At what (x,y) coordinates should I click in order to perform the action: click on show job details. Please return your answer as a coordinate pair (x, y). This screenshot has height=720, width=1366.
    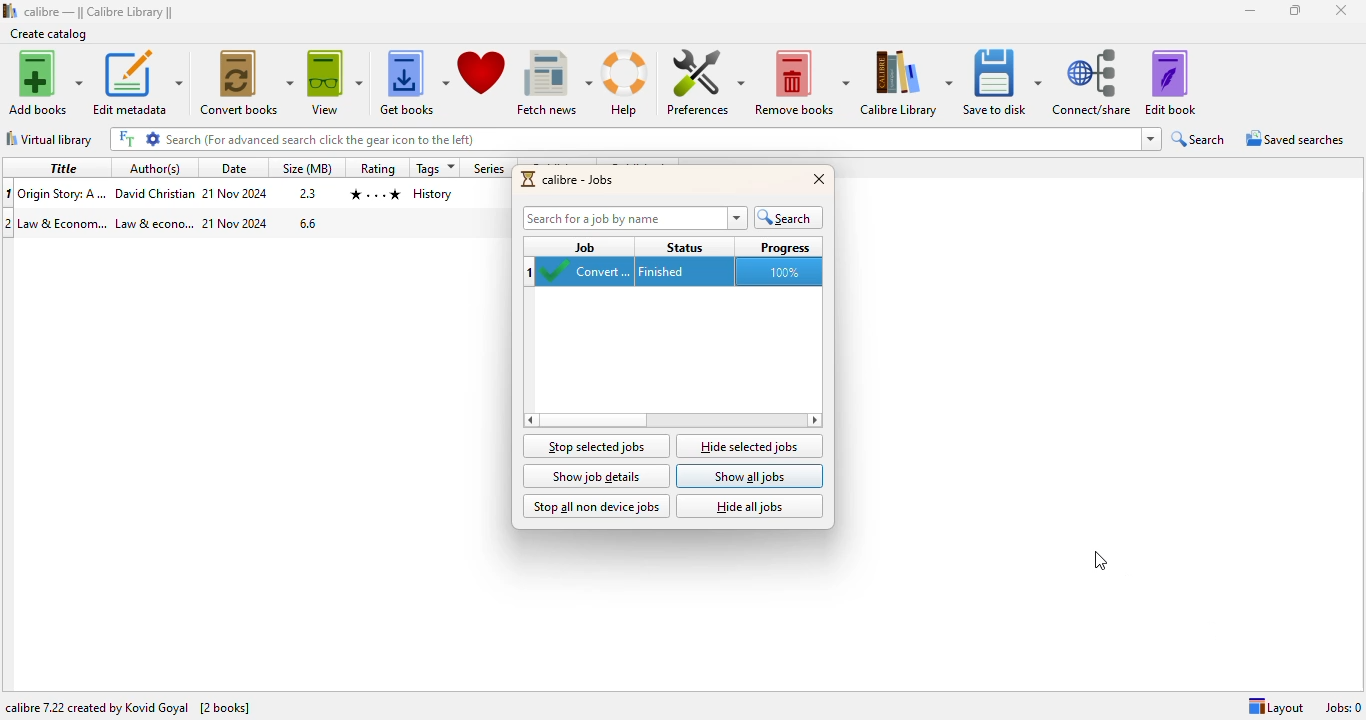
    Looking at the image, I should click on (597, 476).